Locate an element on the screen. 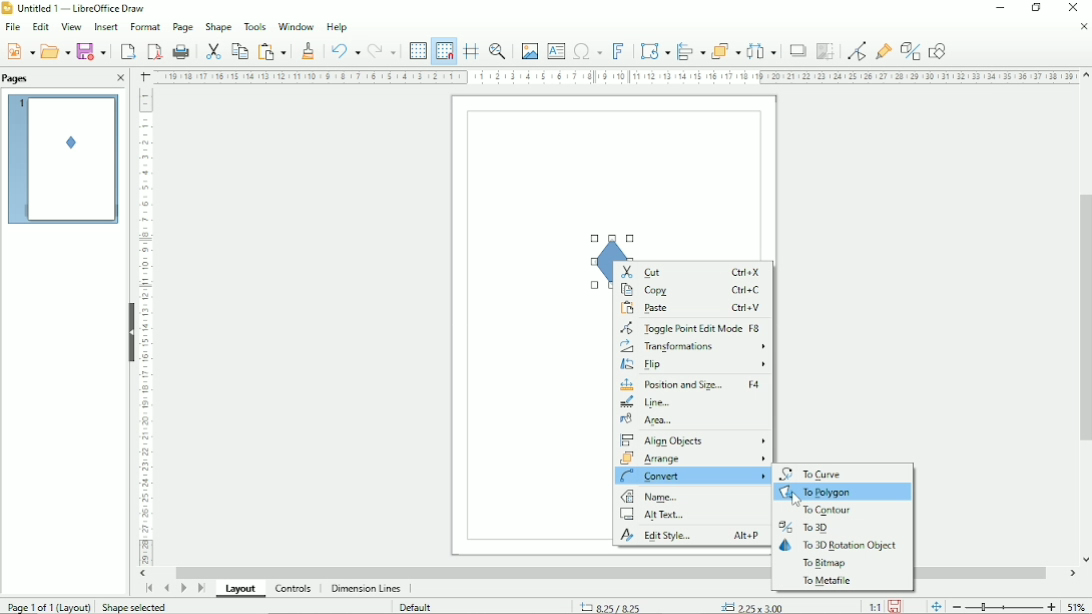  Alt text is located at coordinates (660, 516).